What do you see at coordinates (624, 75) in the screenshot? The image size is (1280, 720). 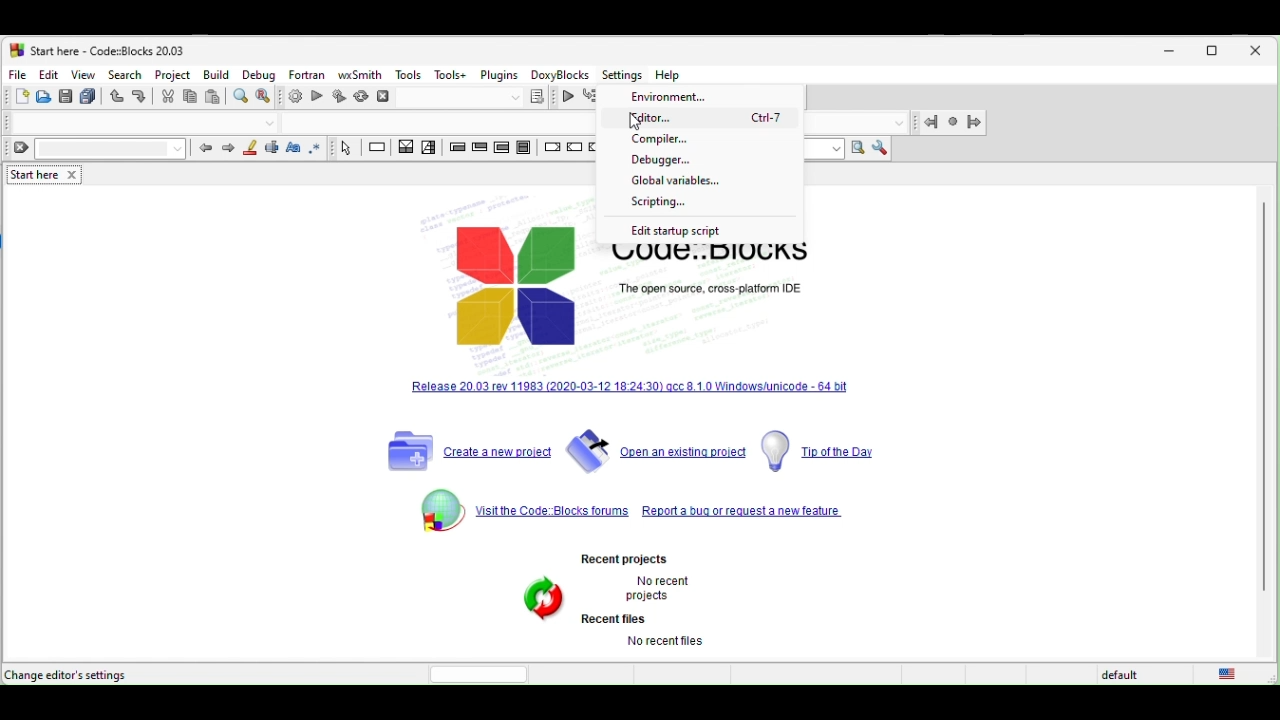 I see `Settings` at bounding box center [624, 75].